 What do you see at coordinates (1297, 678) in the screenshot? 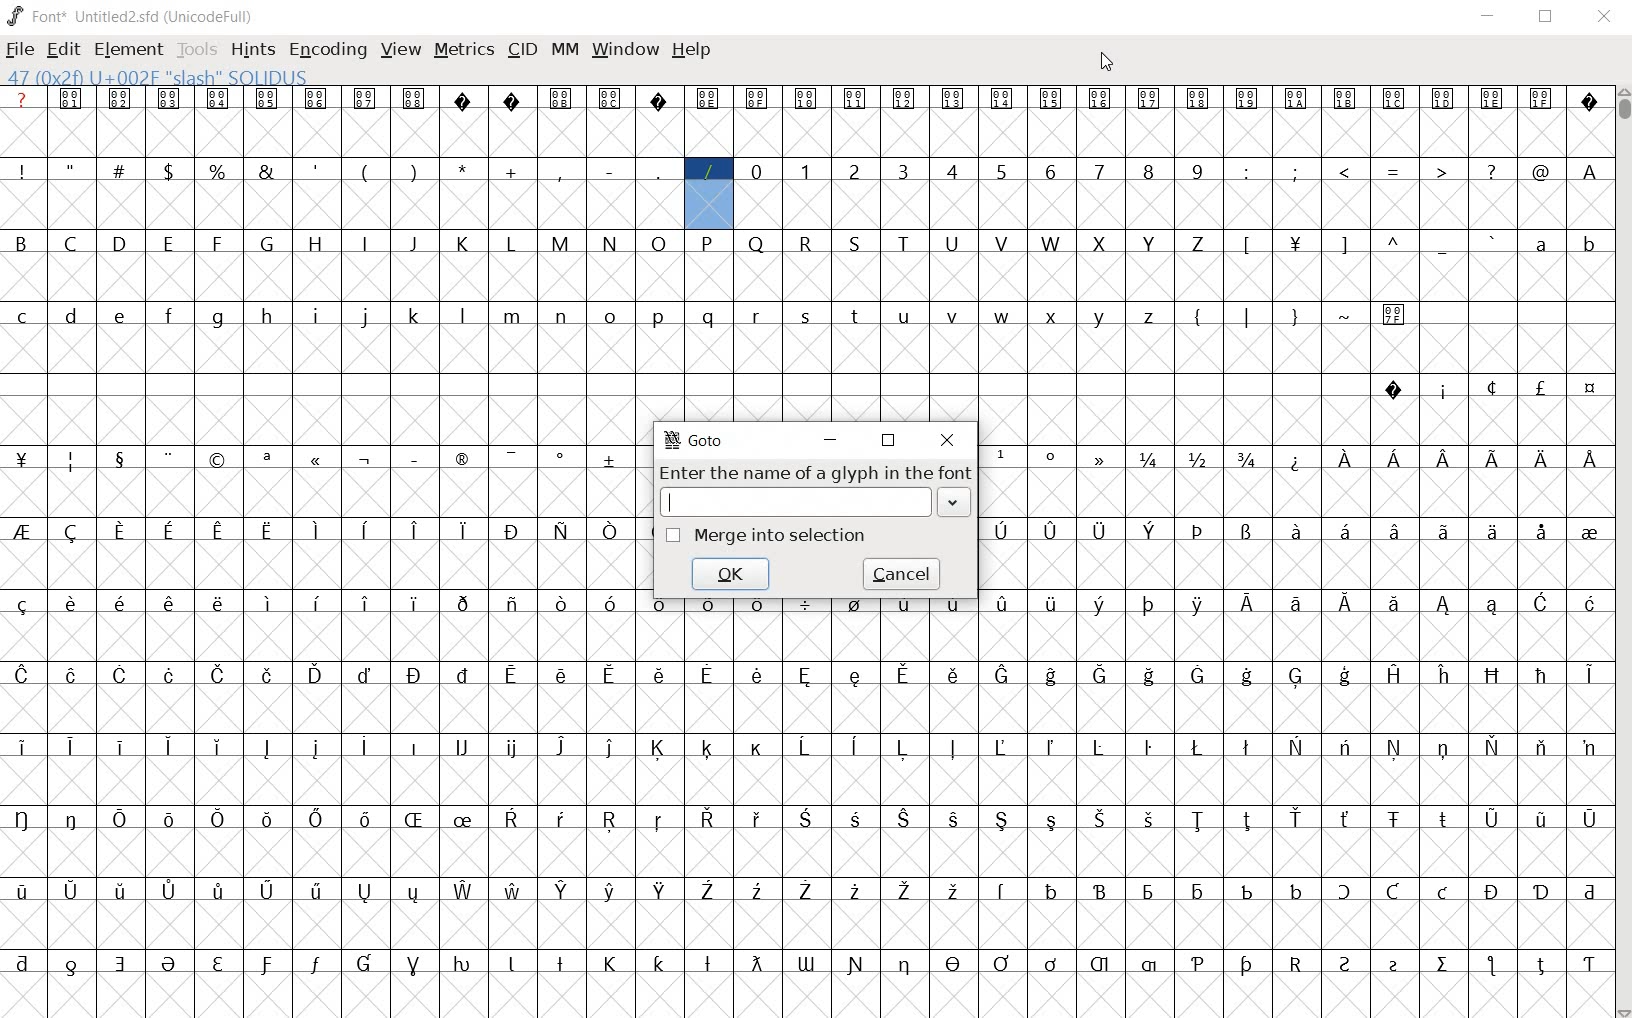
I see `glyph` at bounding box center [1297, 678].